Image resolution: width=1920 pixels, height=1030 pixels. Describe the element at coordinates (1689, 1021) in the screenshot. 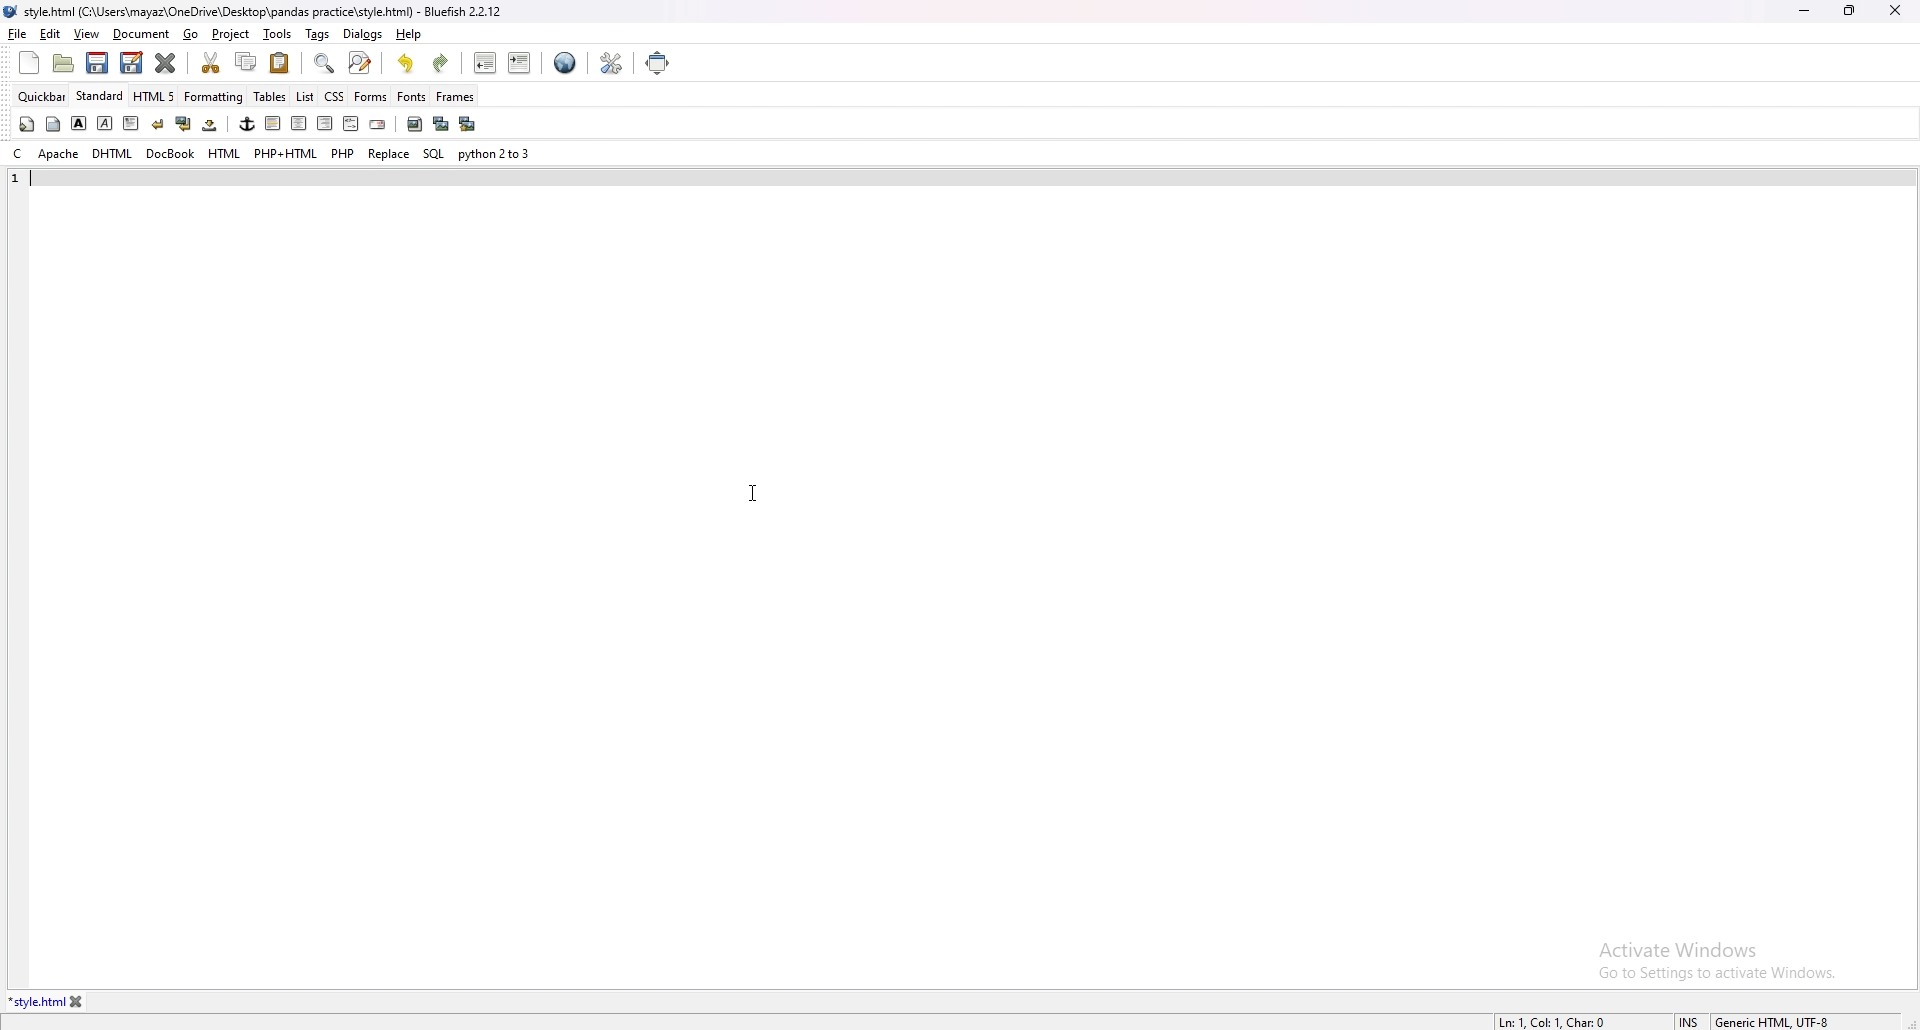

I see `cursor mode` at that location.